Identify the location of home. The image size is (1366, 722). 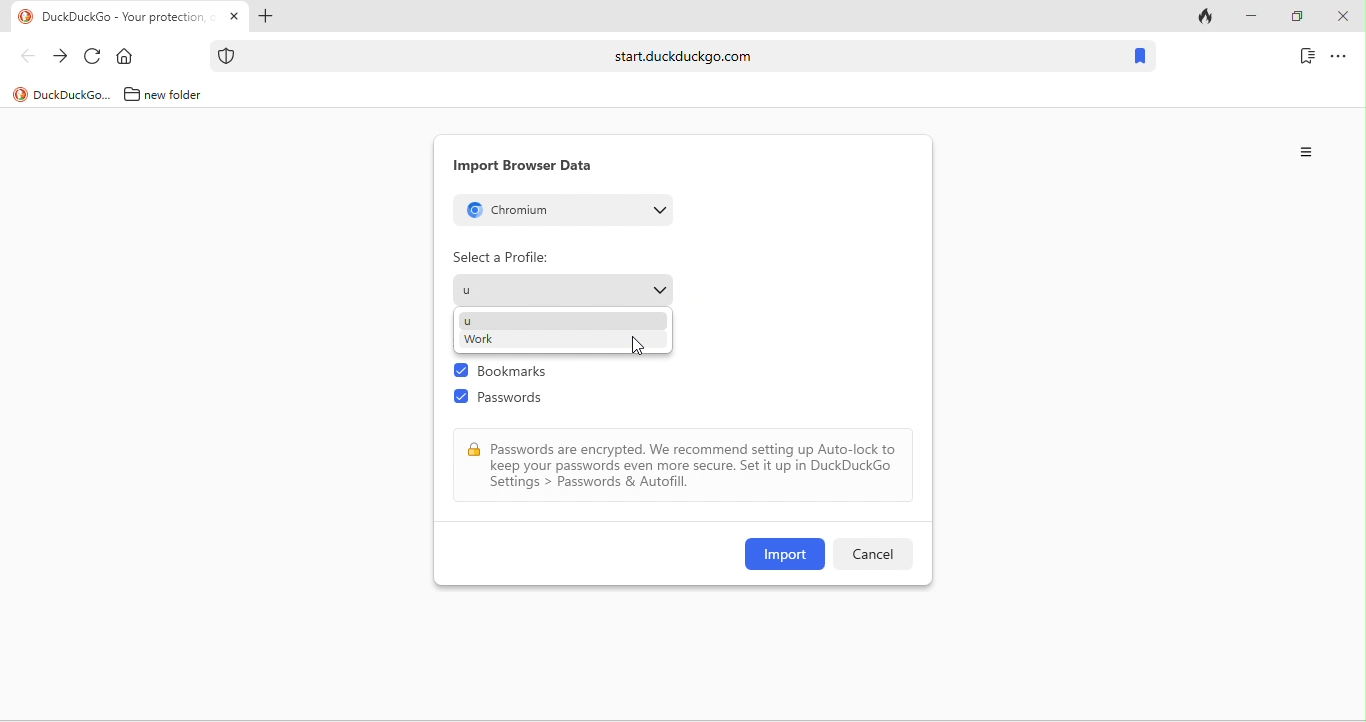
(129, 57).